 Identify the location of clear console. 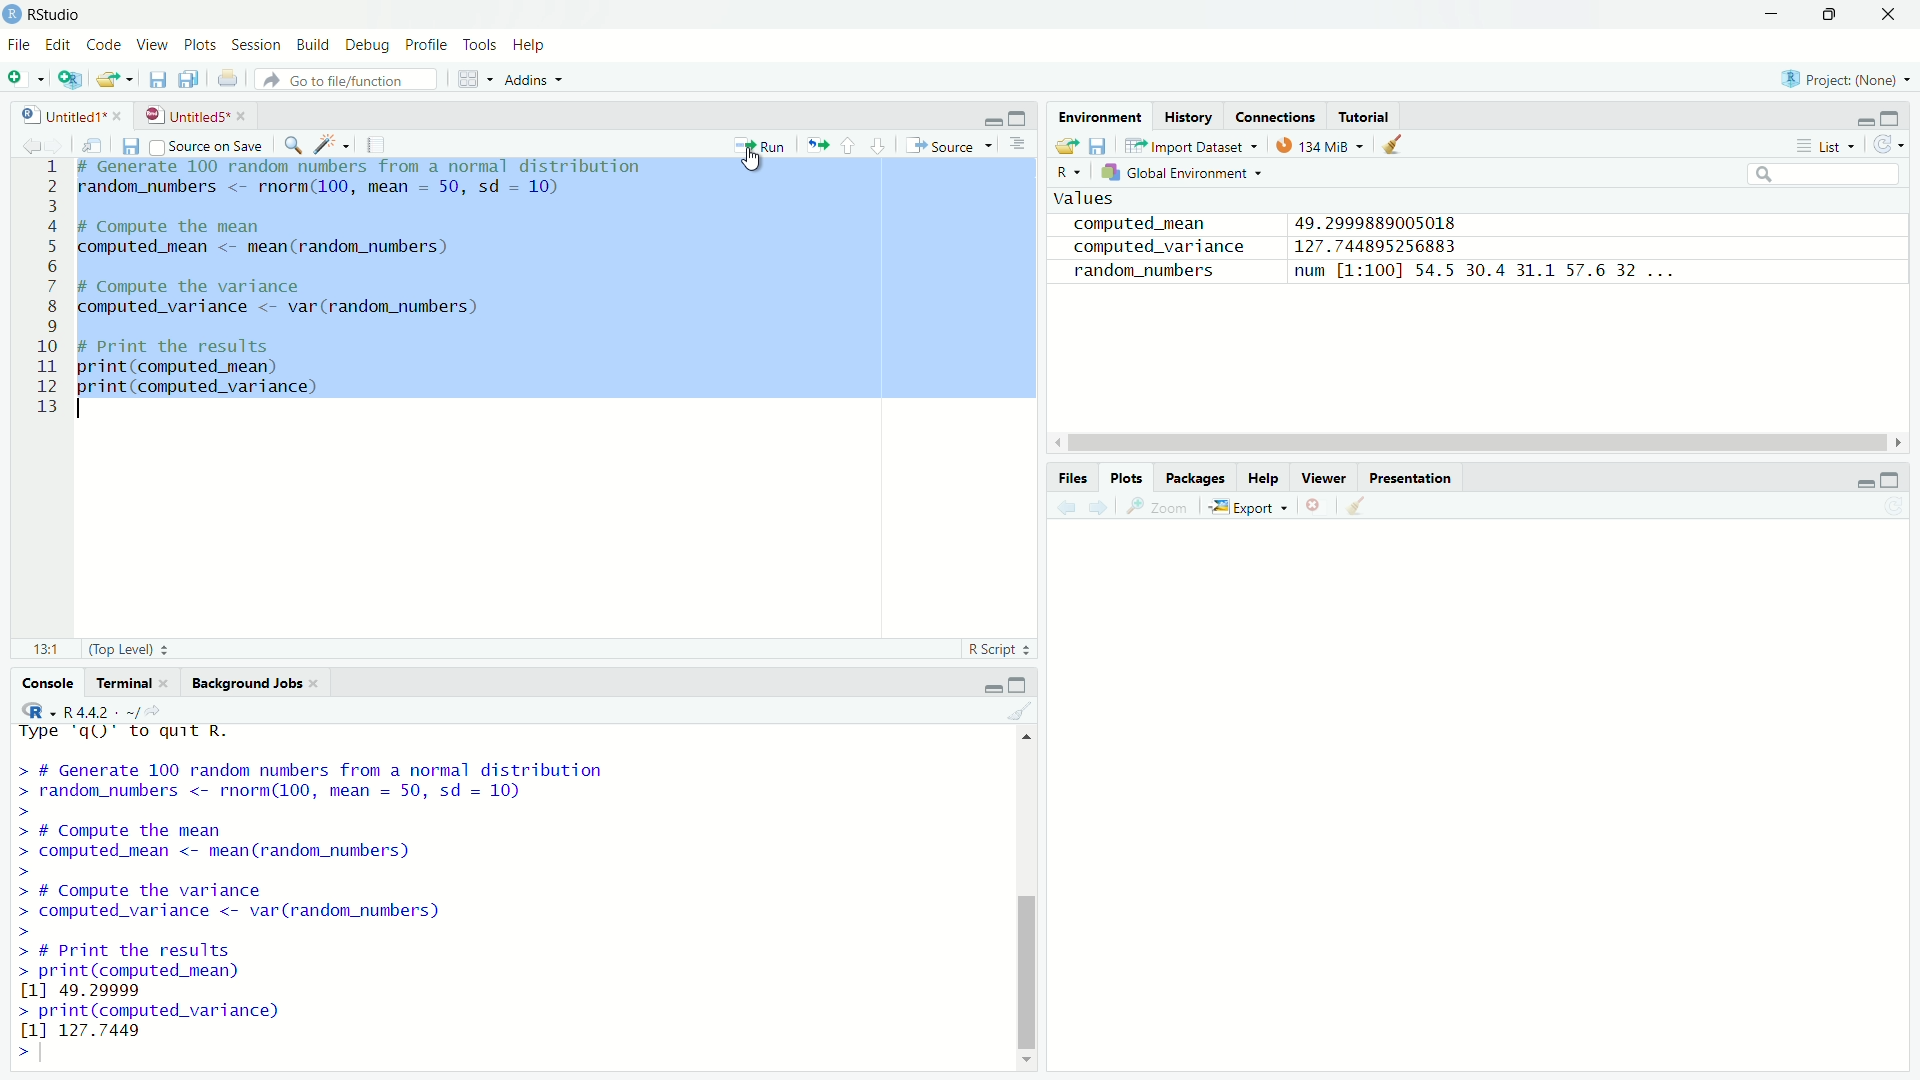
(1020, 710).